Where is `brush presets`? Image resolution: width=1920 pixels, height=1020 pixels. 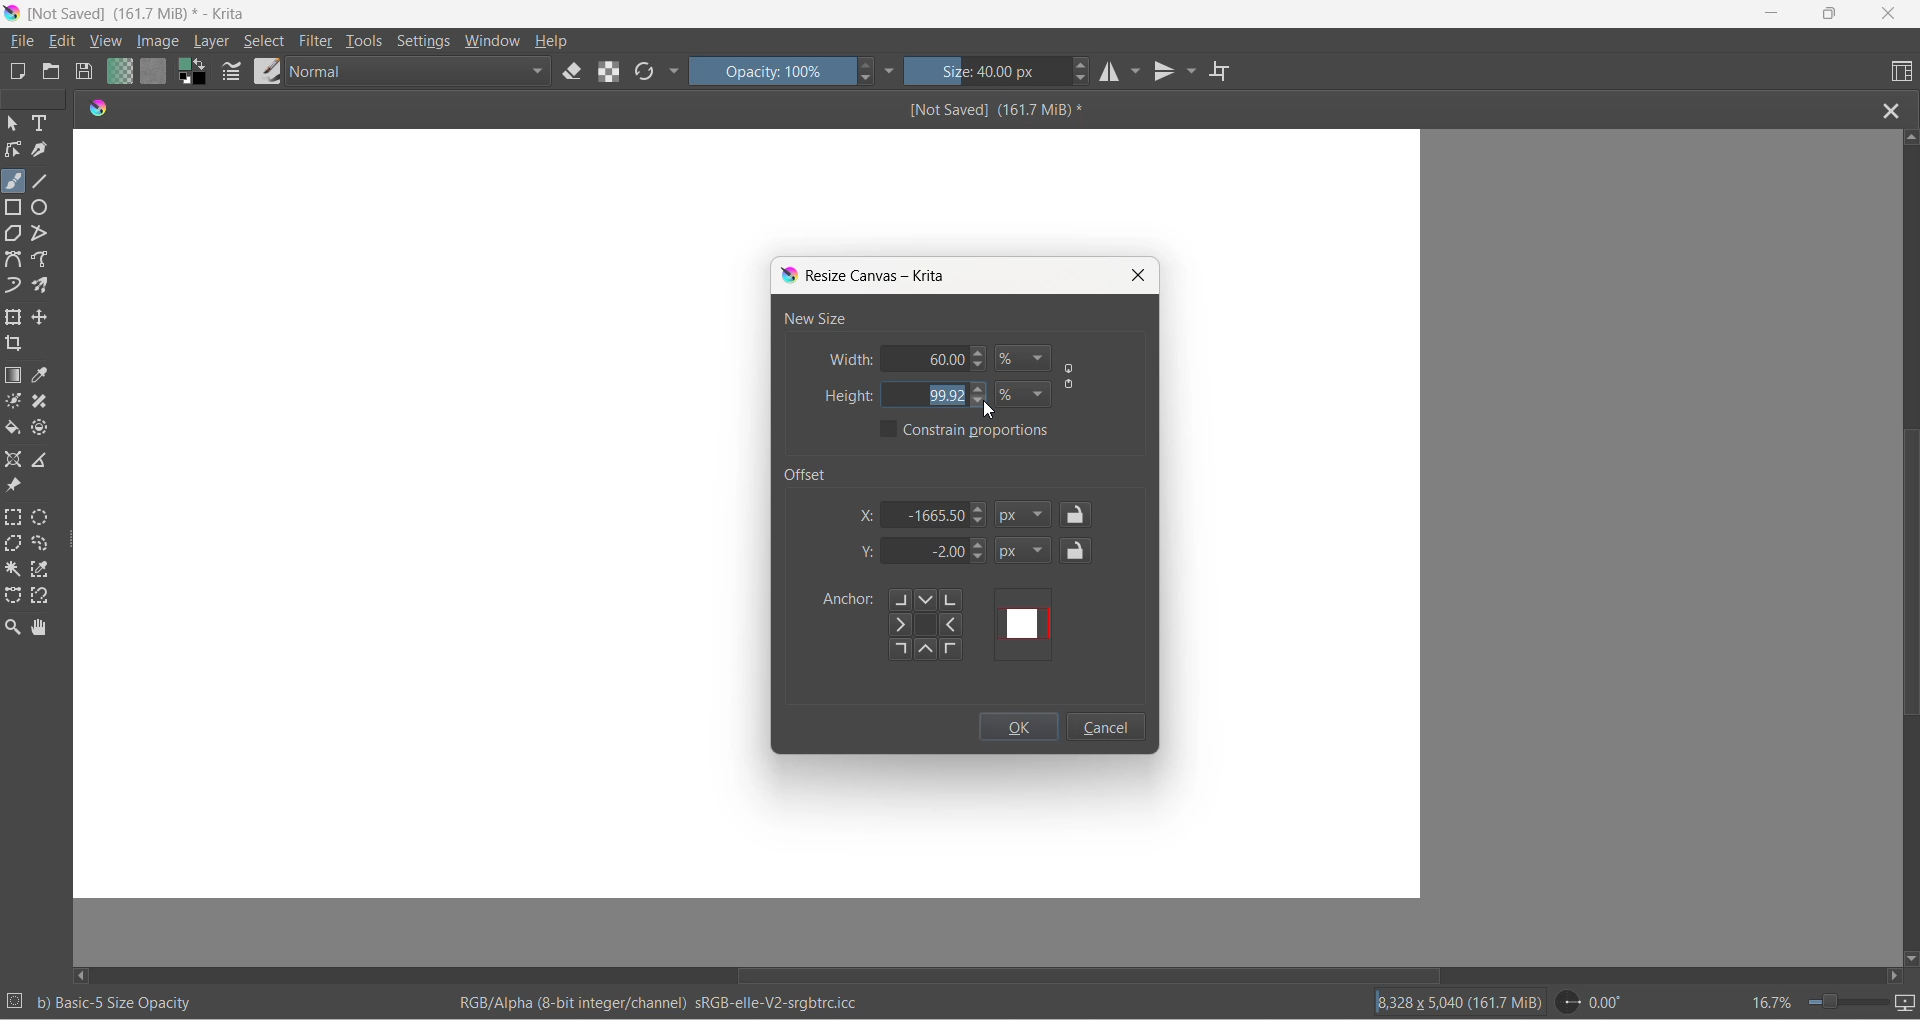
brush presets is located at coordinates (267, 71).